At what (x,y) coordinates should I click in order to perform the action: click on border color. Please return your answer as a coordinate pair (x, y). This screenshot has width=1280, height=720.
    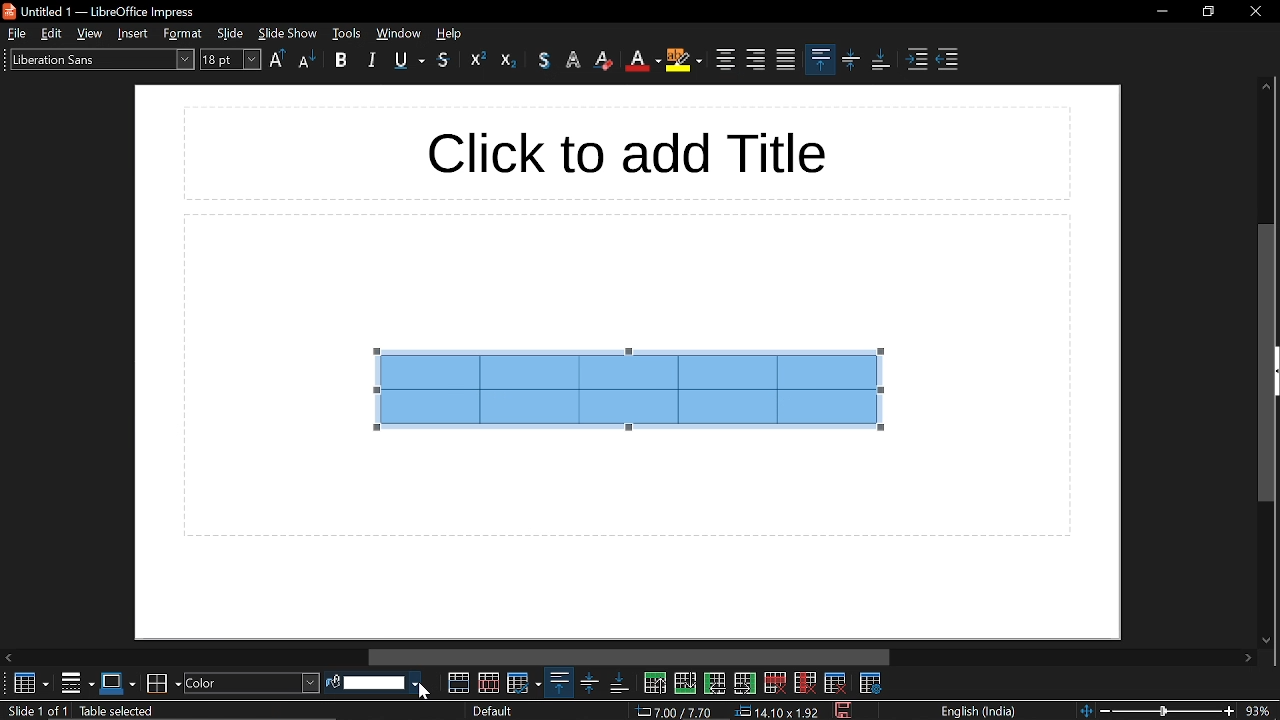
    Looking at the image, I should click on (163, 681).